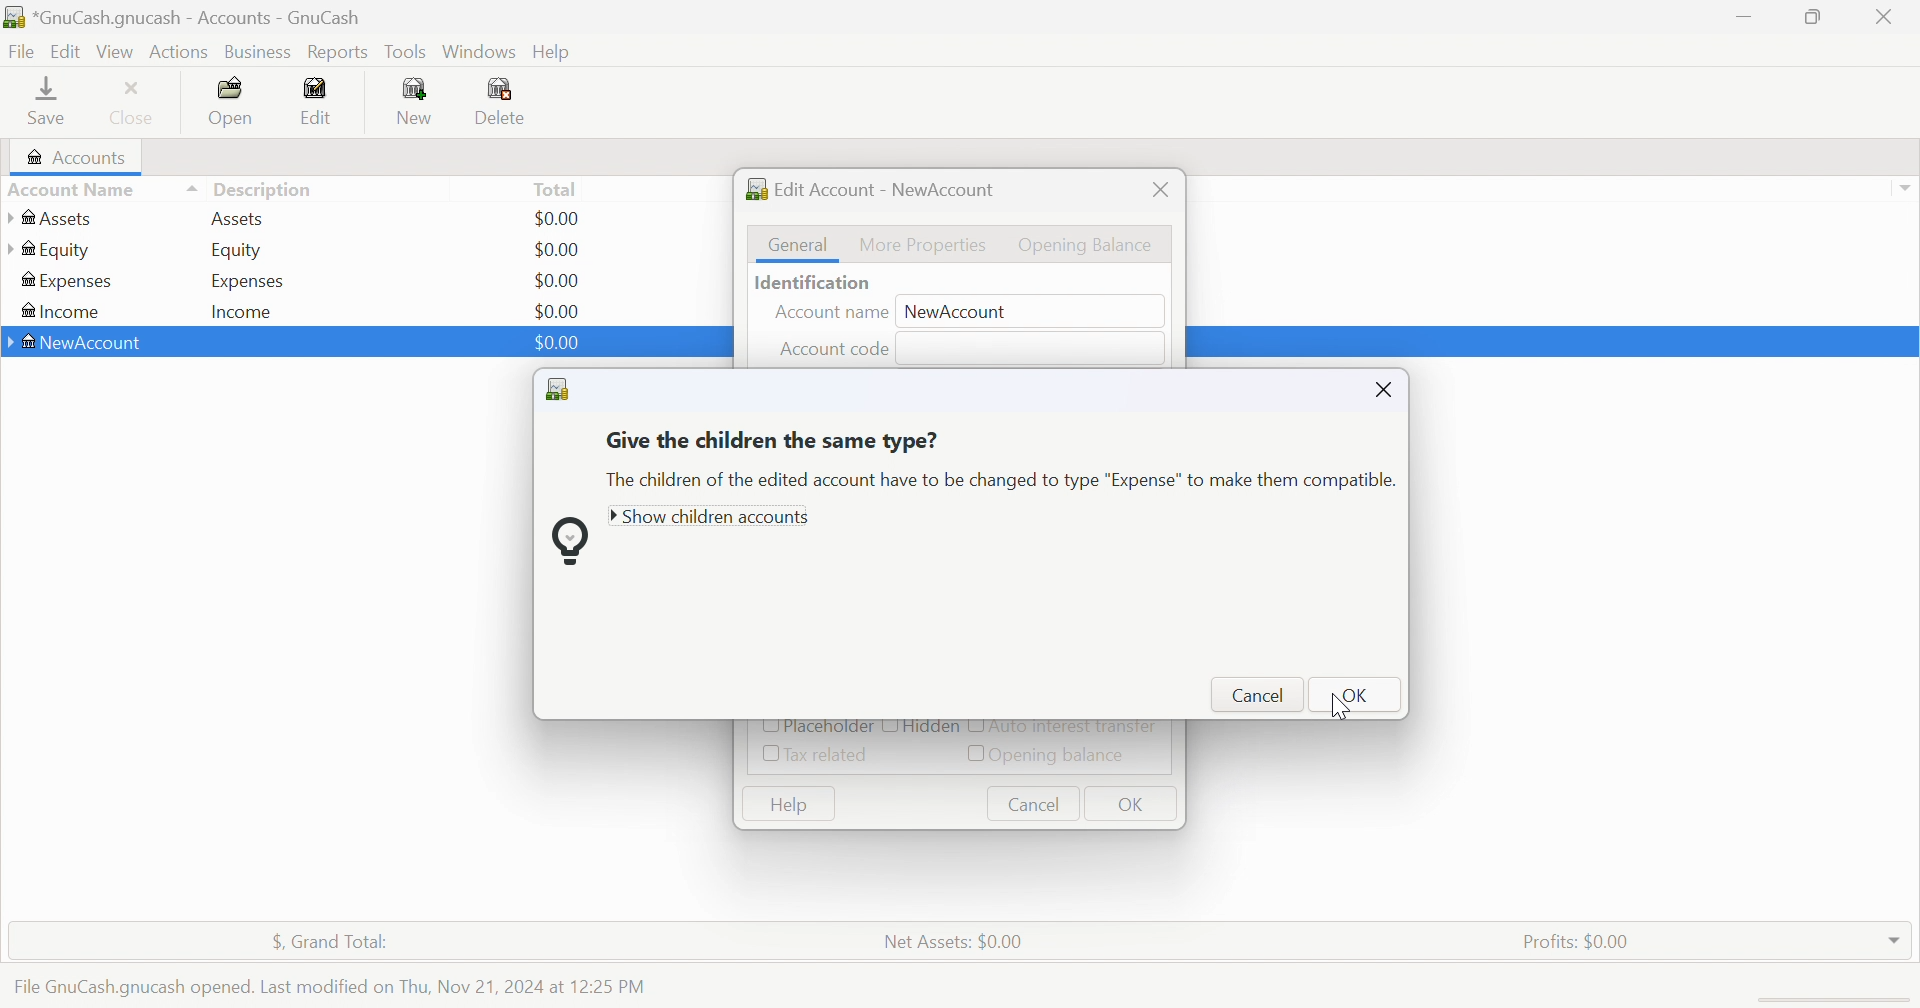 This screenshot has width=1920, height=1008. Describe the element at coordinates (933, 729) in the screenshot. I see `Hidden` at that location.